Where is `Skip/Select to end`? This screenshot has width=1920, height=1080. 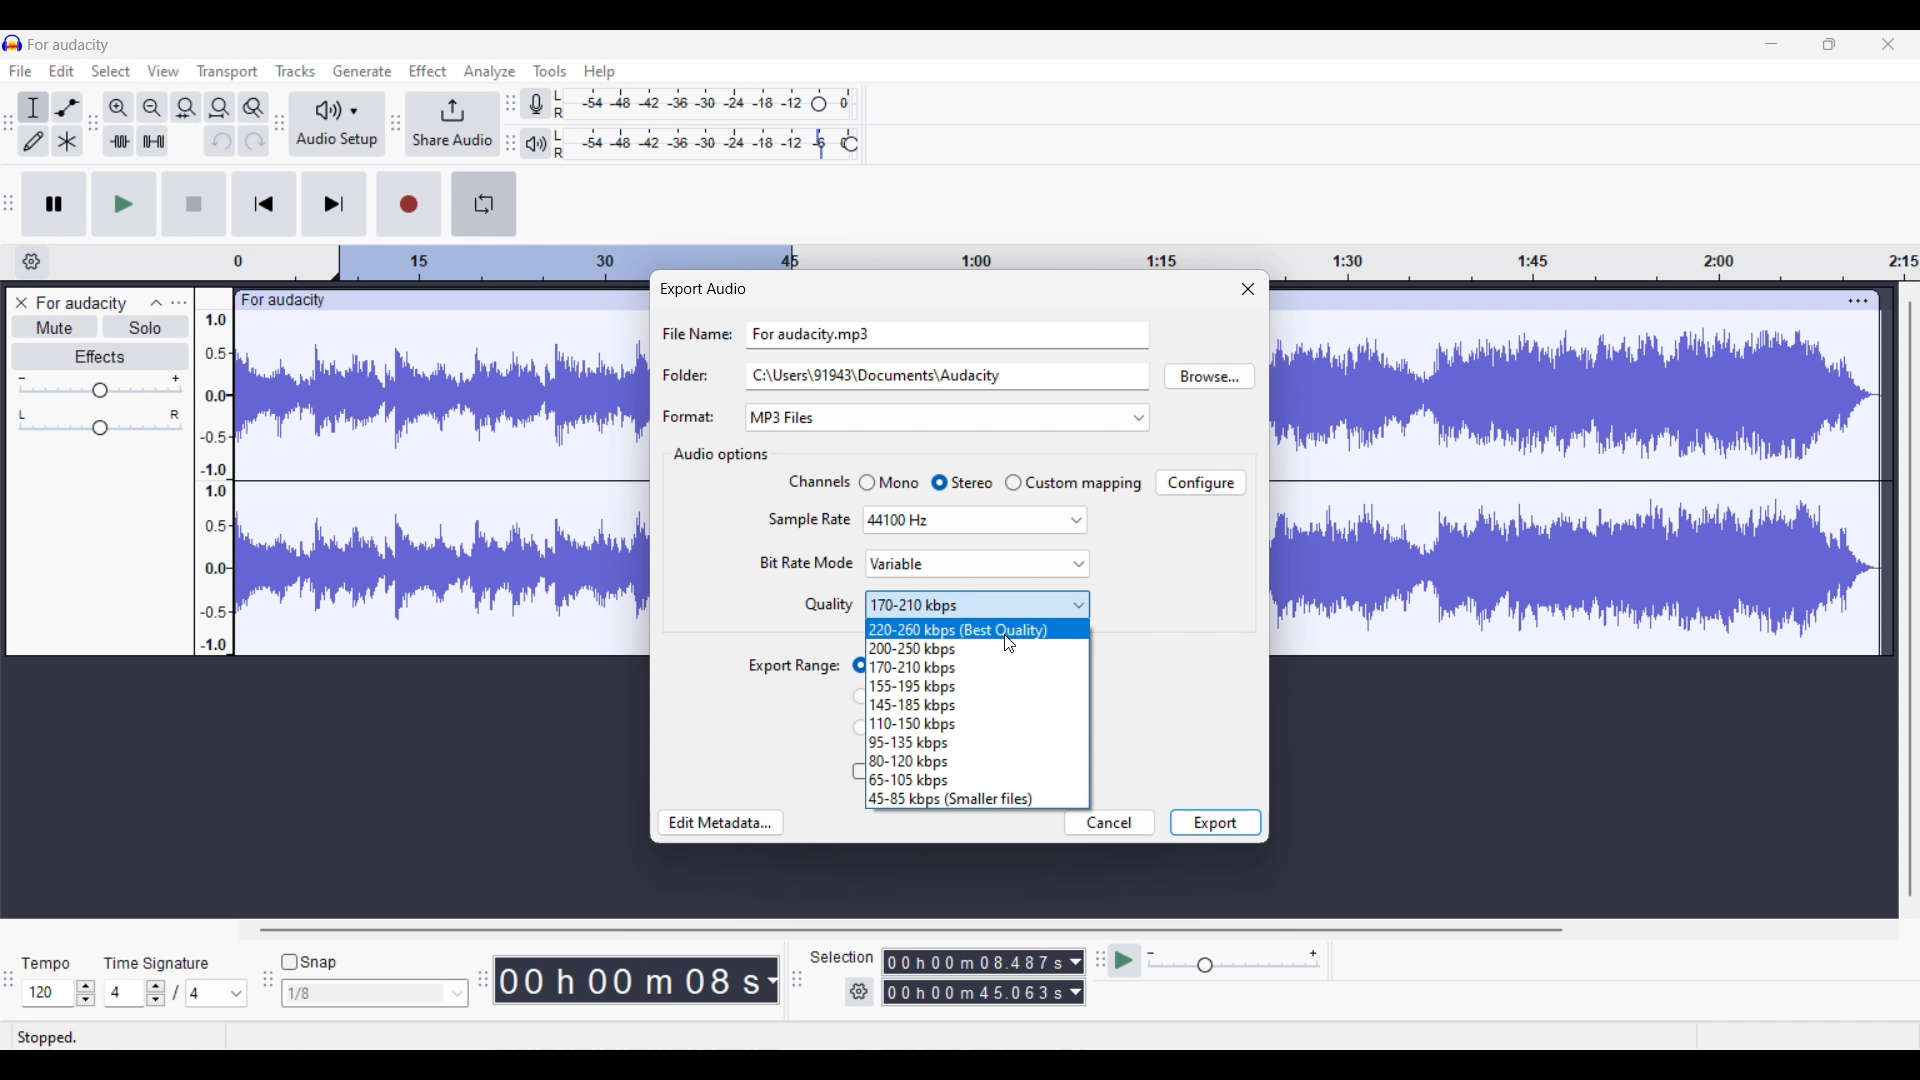 Skip/Select to end is located at coordinates (335, 203).